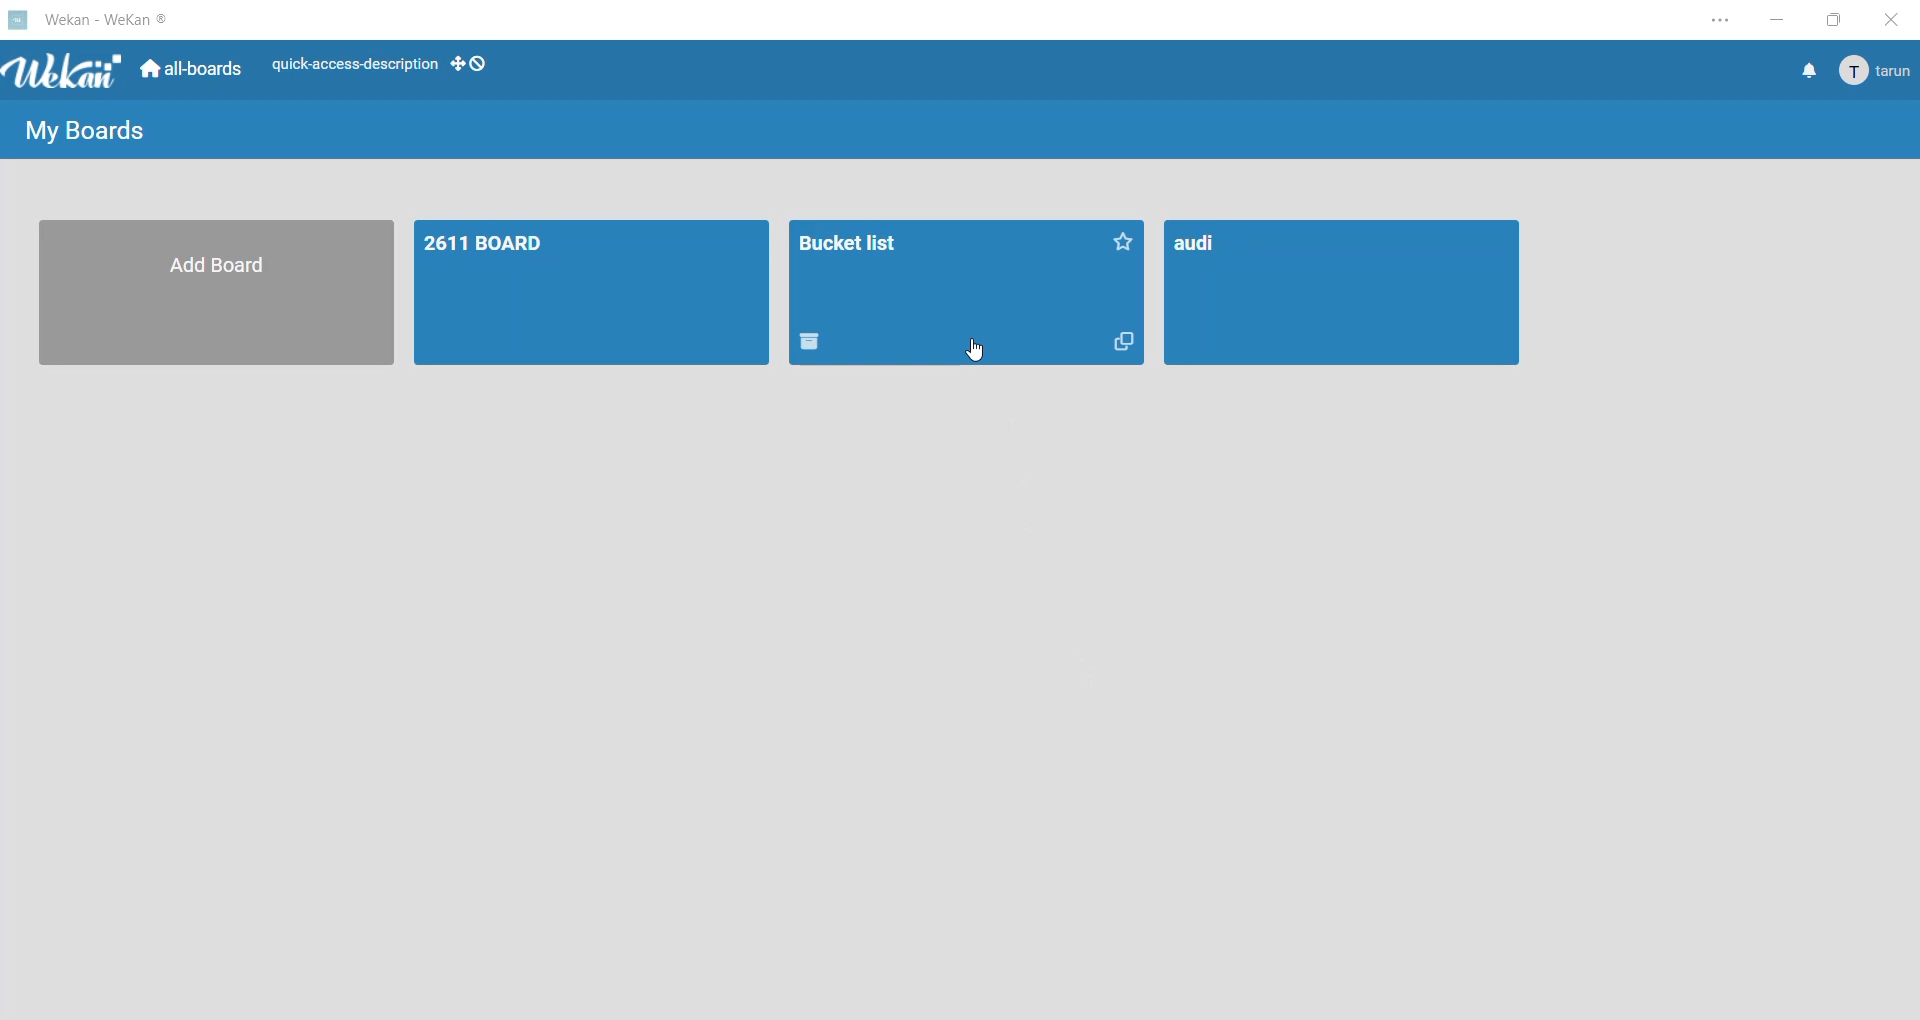  I want to click on Bucket list, so click(943, 273).